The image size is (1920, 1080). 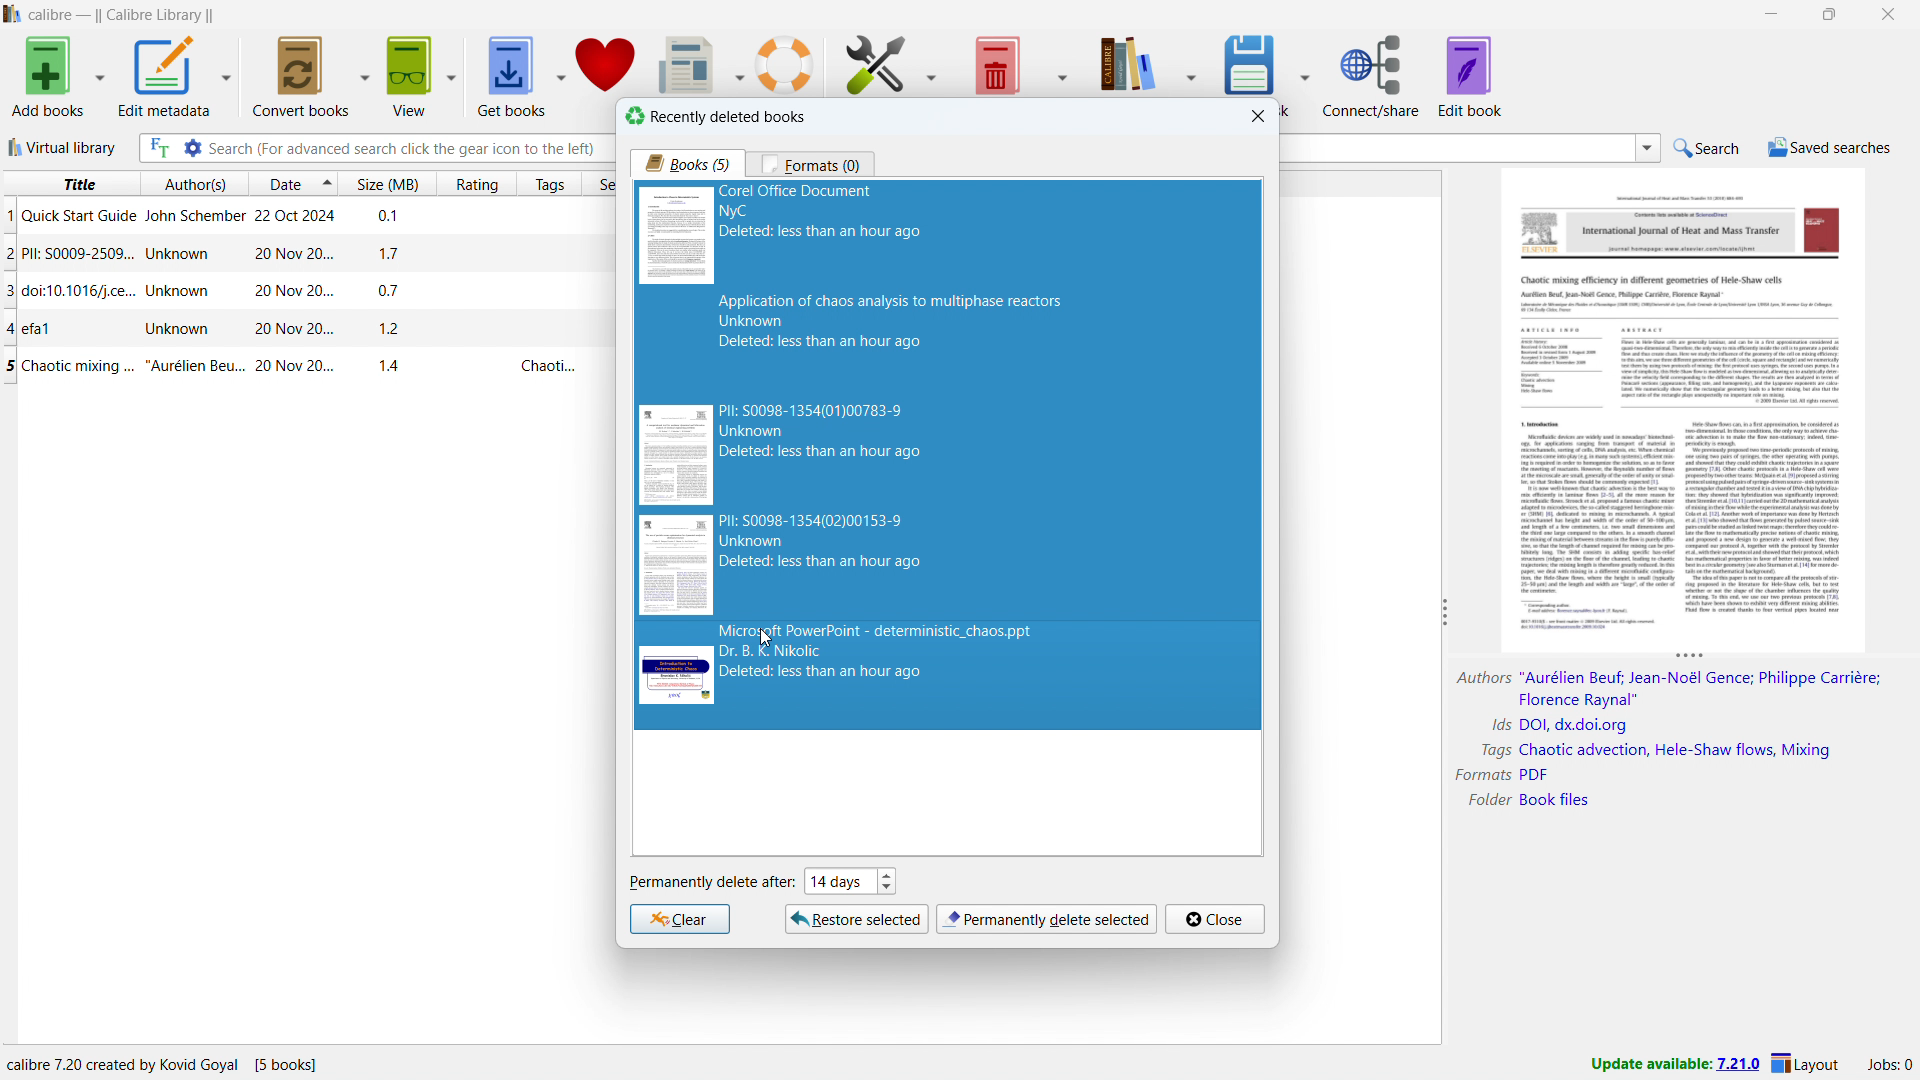 I want to click on calibre library, so click(x=1127, y=62).